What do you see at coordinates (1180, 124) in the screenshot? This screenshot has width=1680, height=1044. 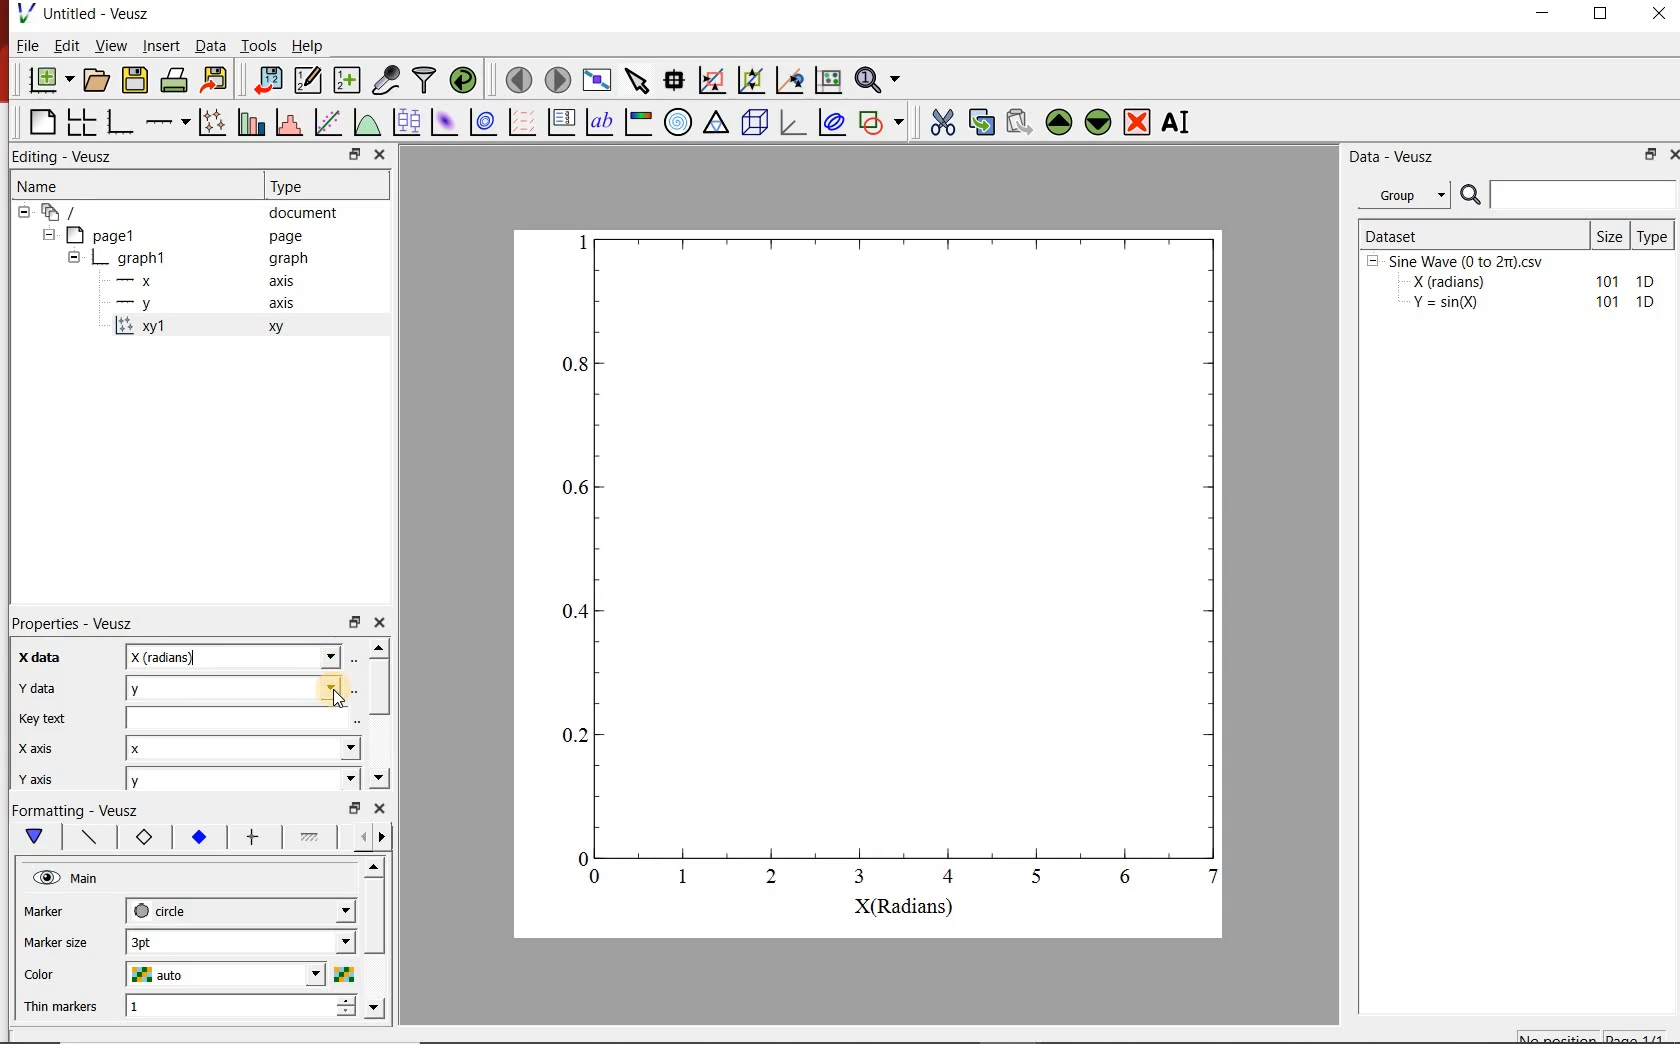 I see `rename` at bounding box center [1180, 124].